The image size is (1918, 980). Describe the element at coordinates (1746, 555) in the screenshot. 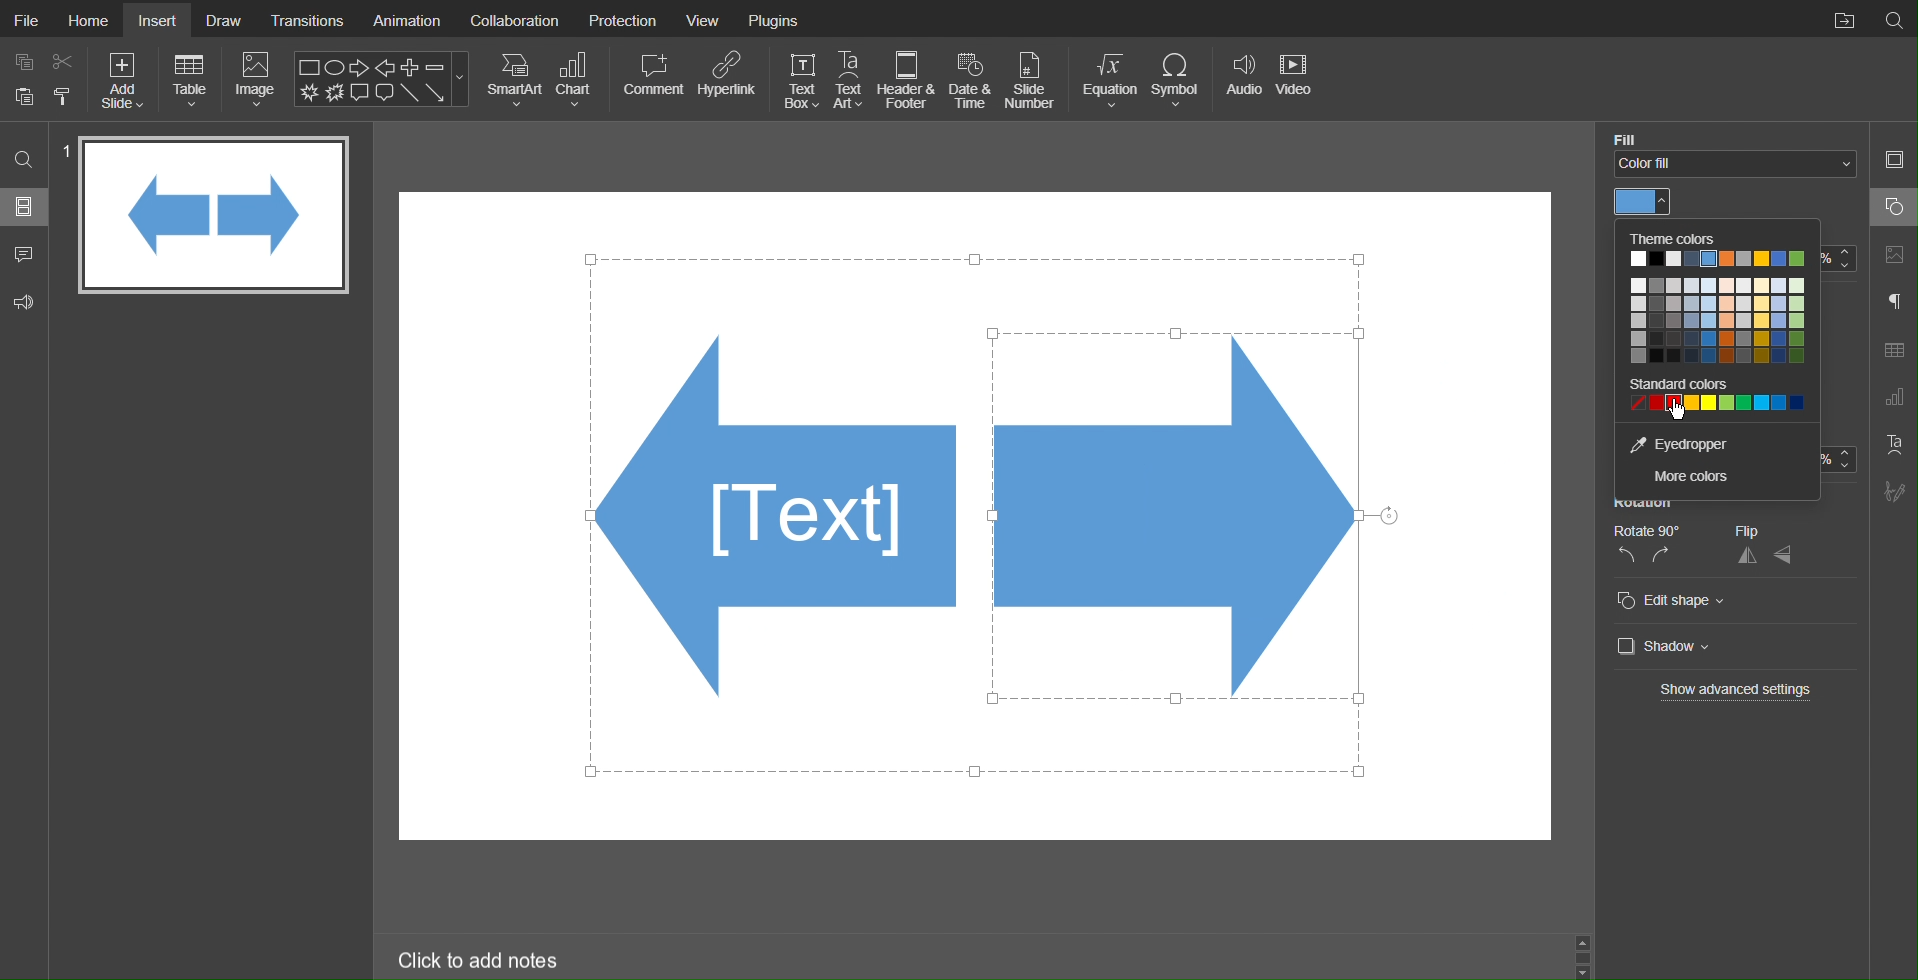

I see `horizontal flip` at that location.